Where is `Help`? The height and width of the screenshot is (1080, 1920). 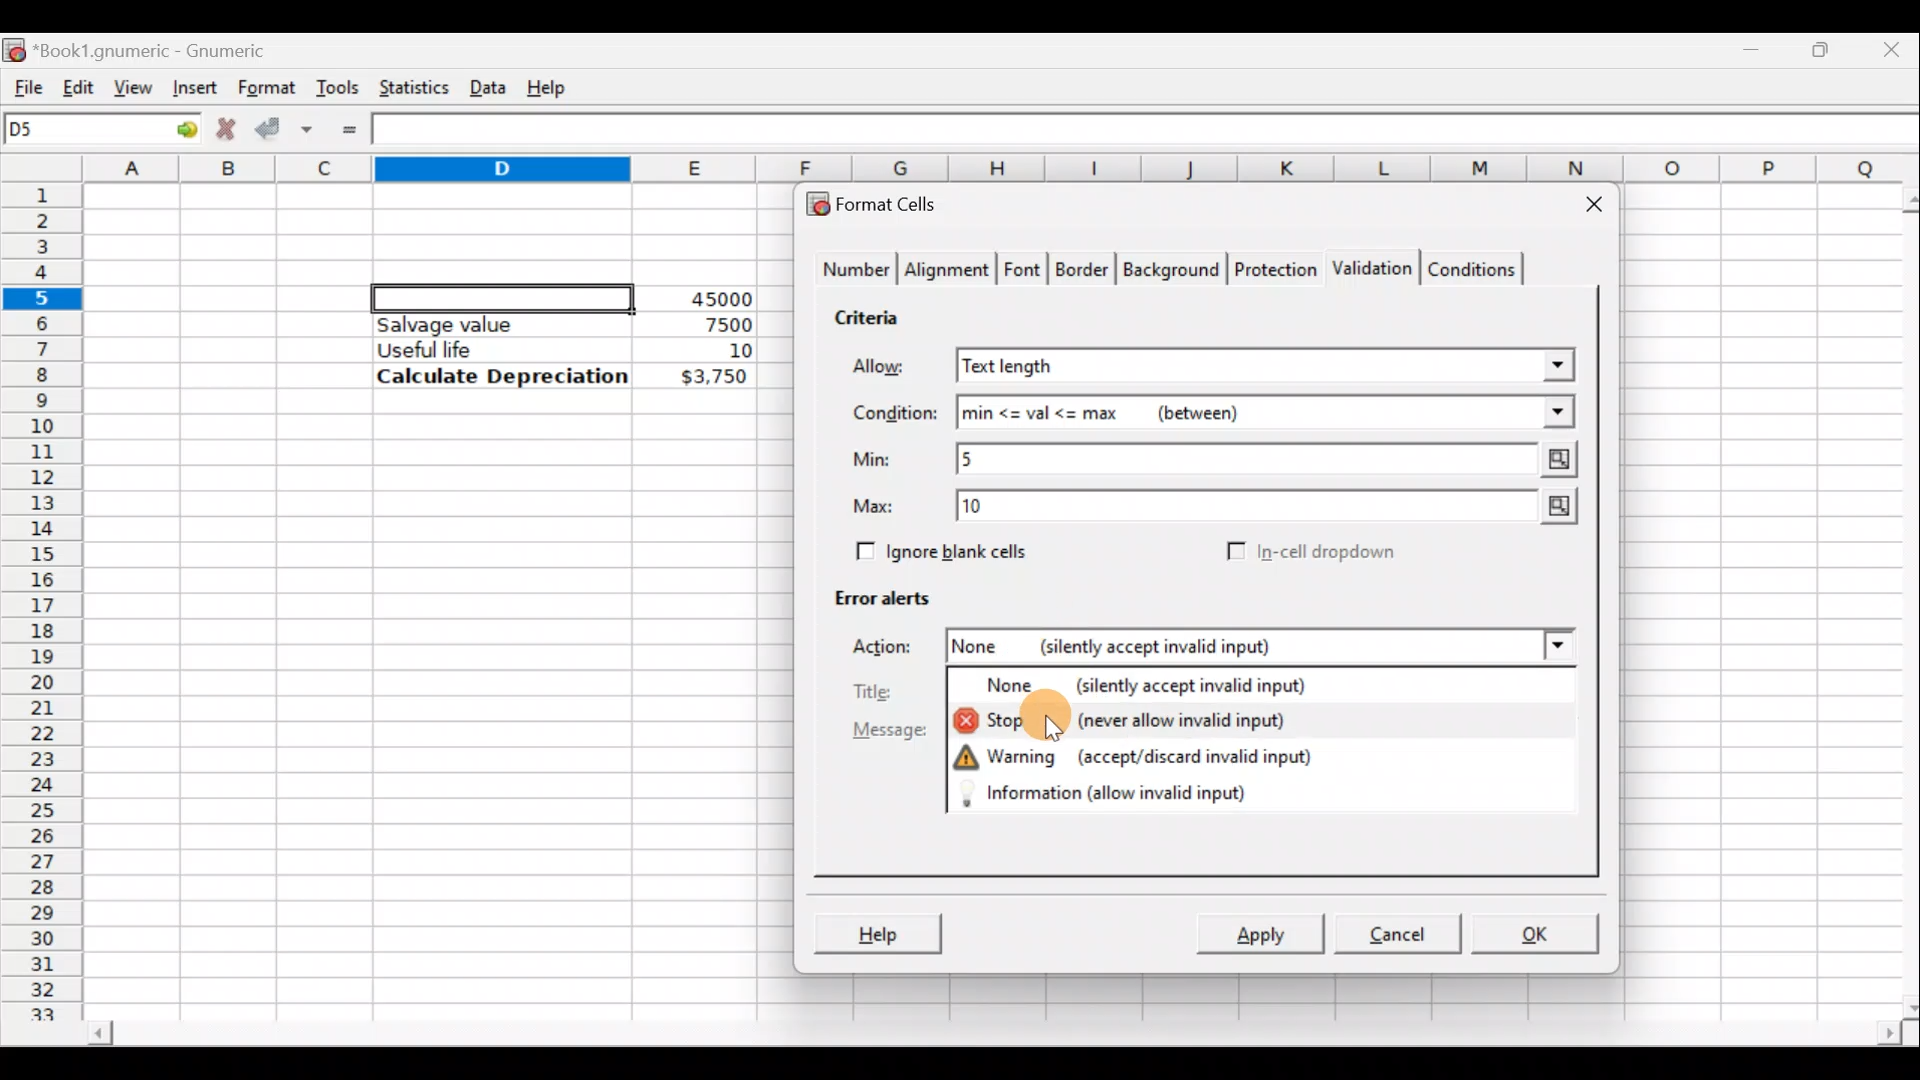
Help is located at coordinates (877, 936).